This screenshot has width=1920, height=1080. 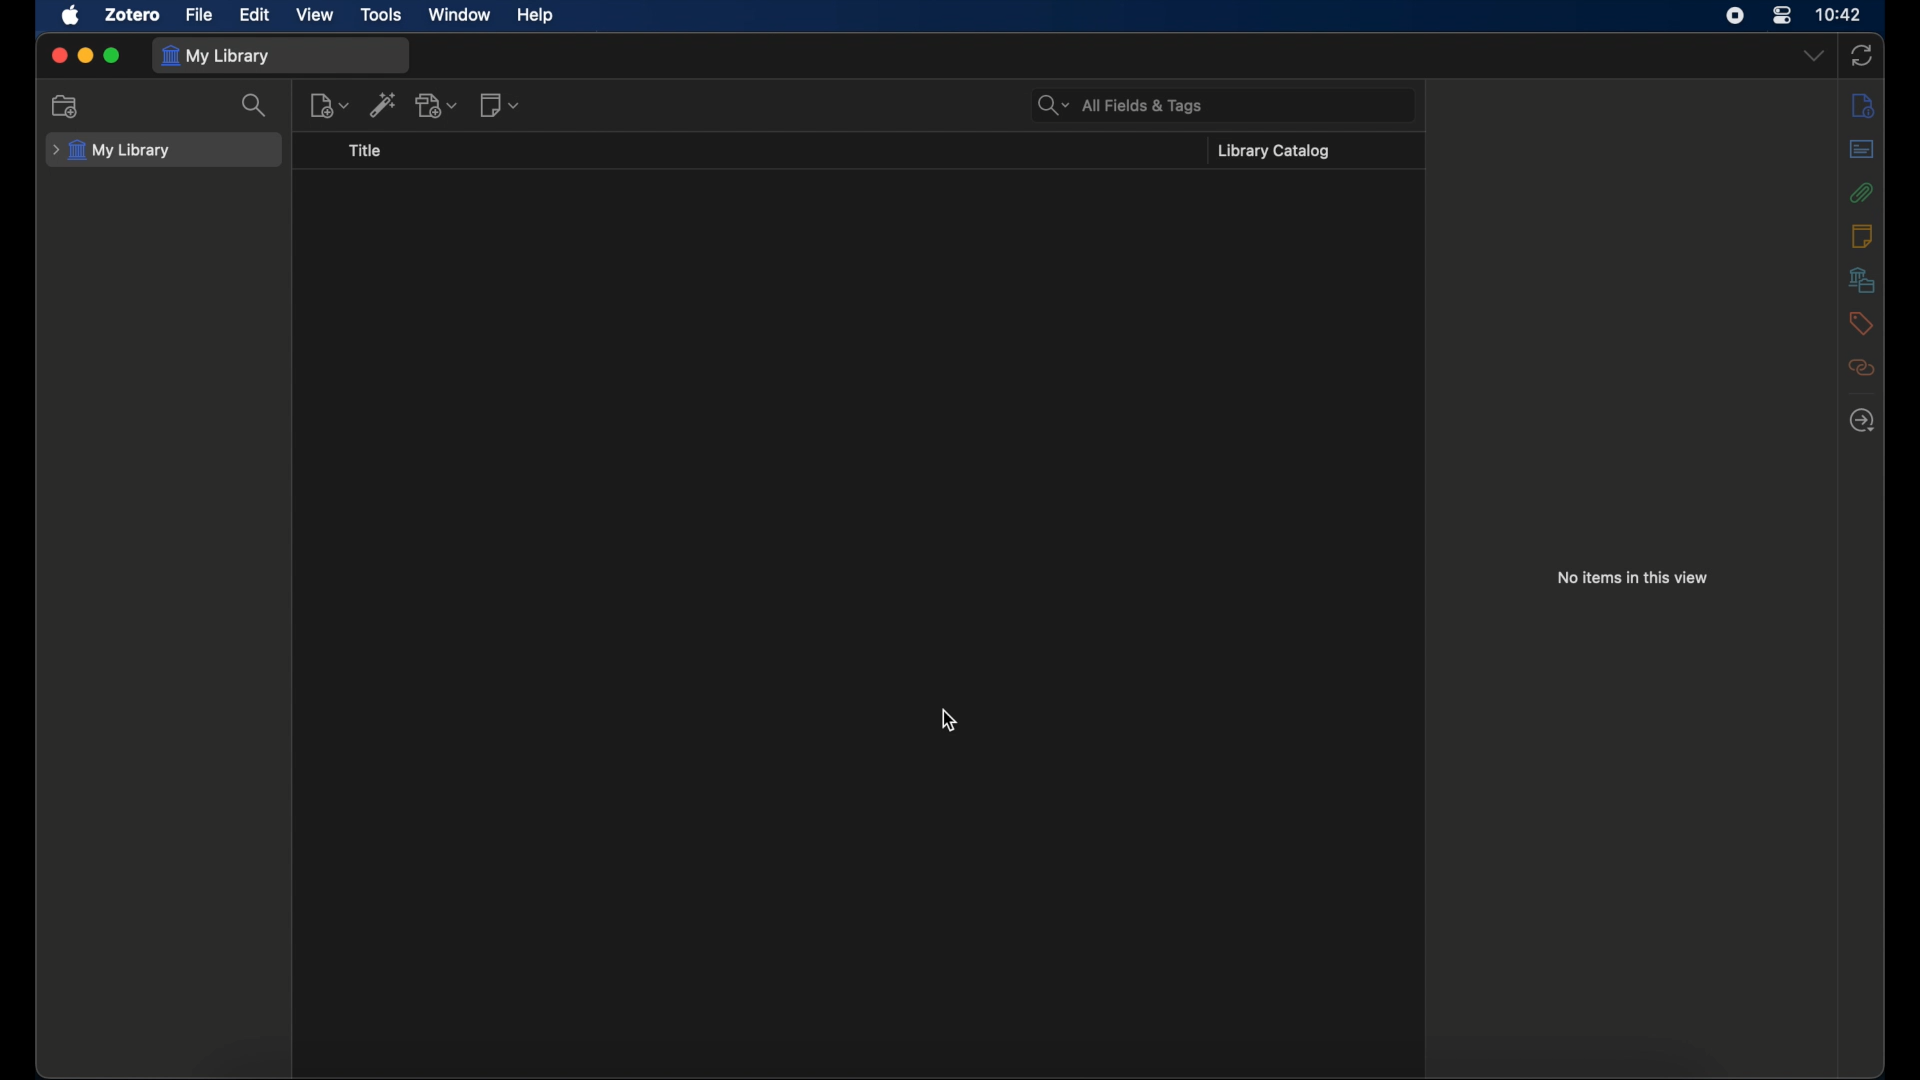 I want to click on libraries, so click(x=1862, y=279).